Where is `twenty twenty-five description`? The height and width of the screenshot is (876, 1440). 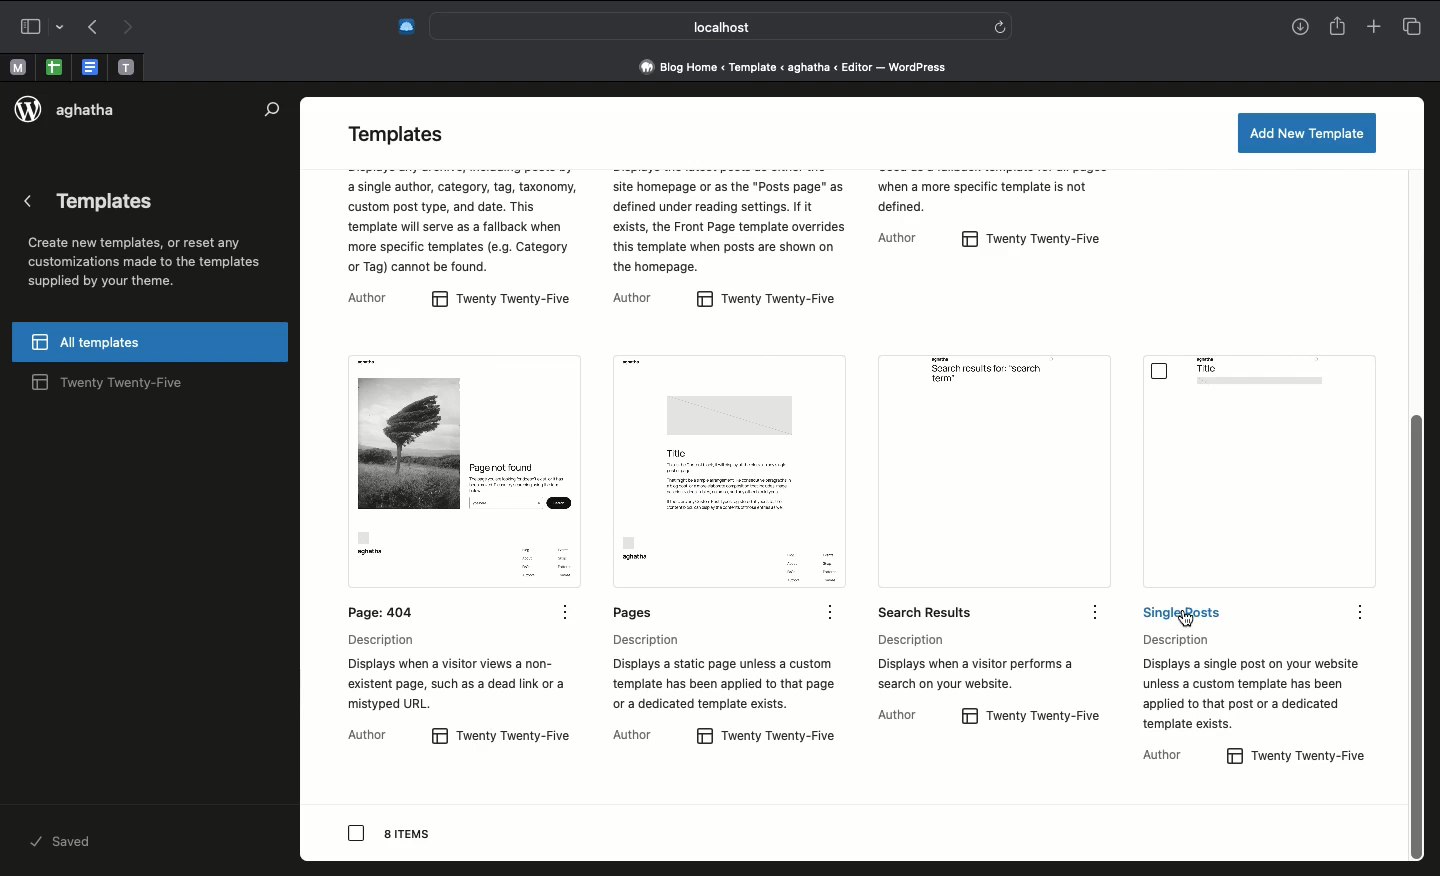
twenty twenty-five description is located at coordinates (727, 220).